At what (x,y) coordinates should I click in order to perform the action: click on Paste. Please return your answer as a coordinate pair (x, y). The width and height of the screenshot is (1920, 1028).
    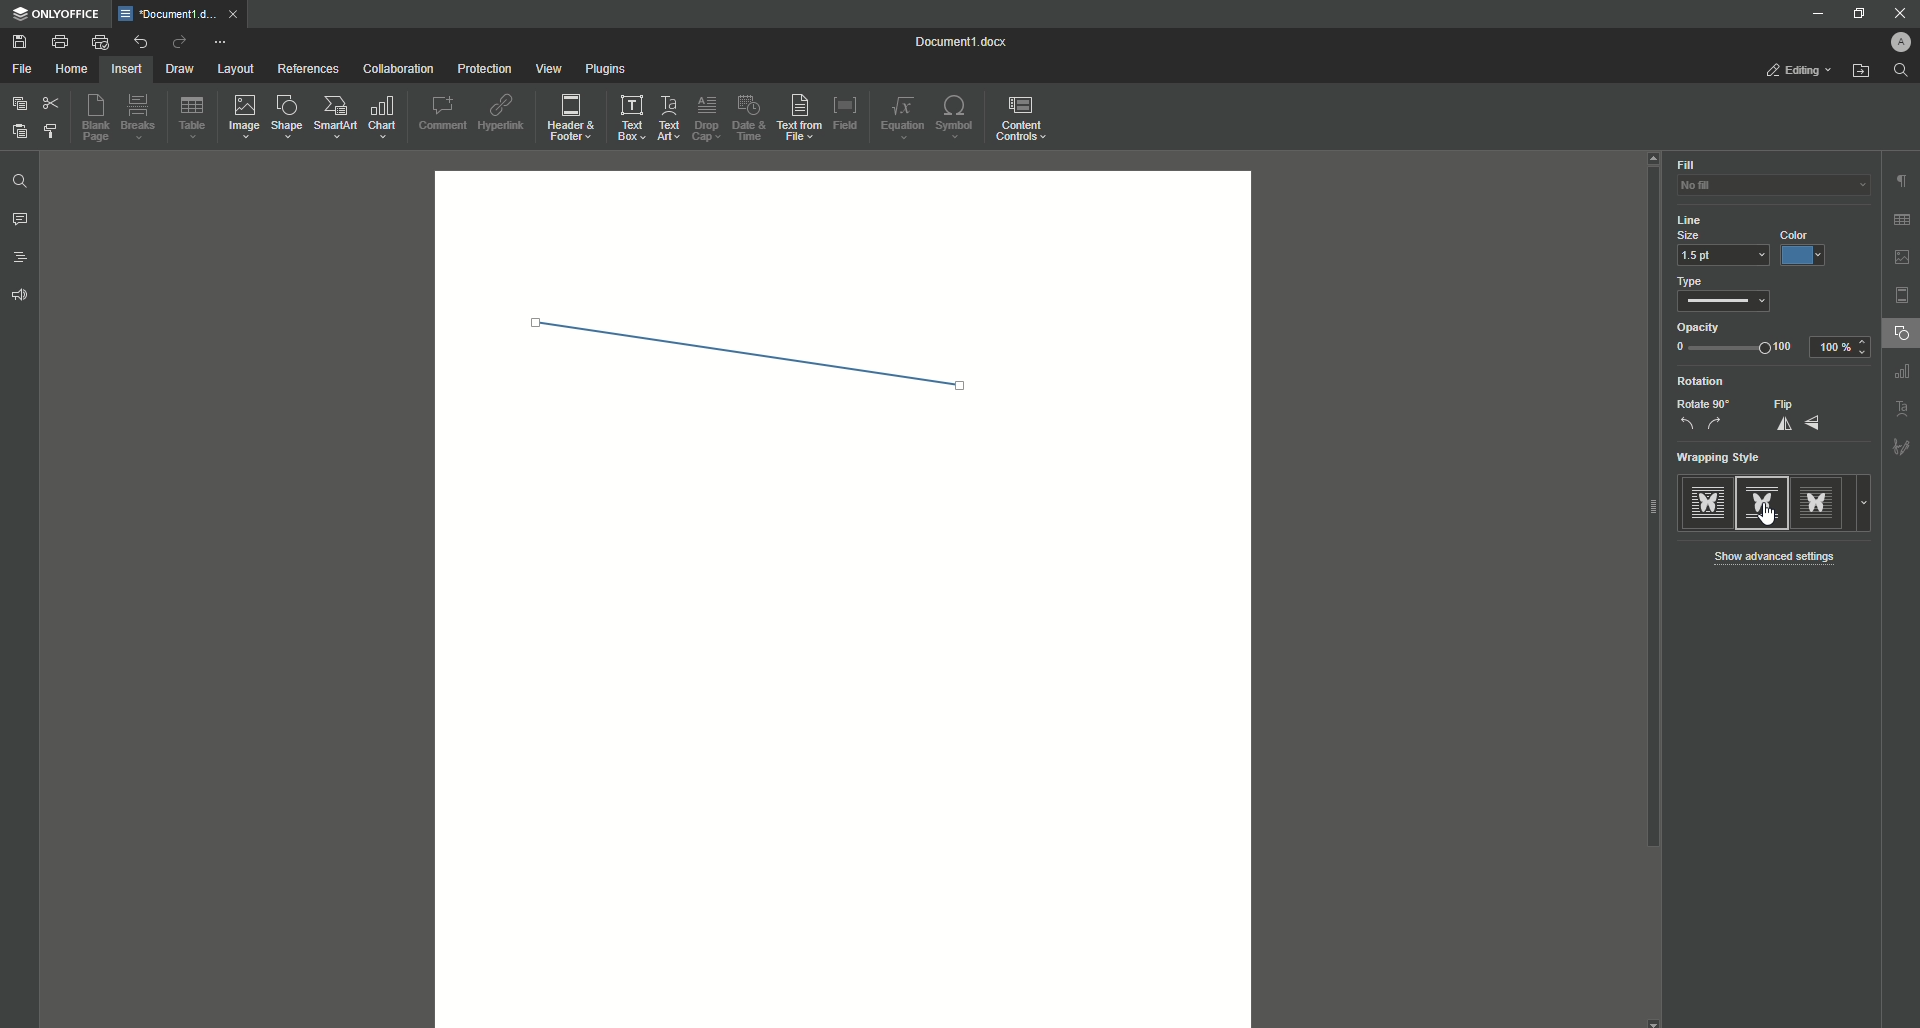
    Looking at the image, I should click on (17, 133).